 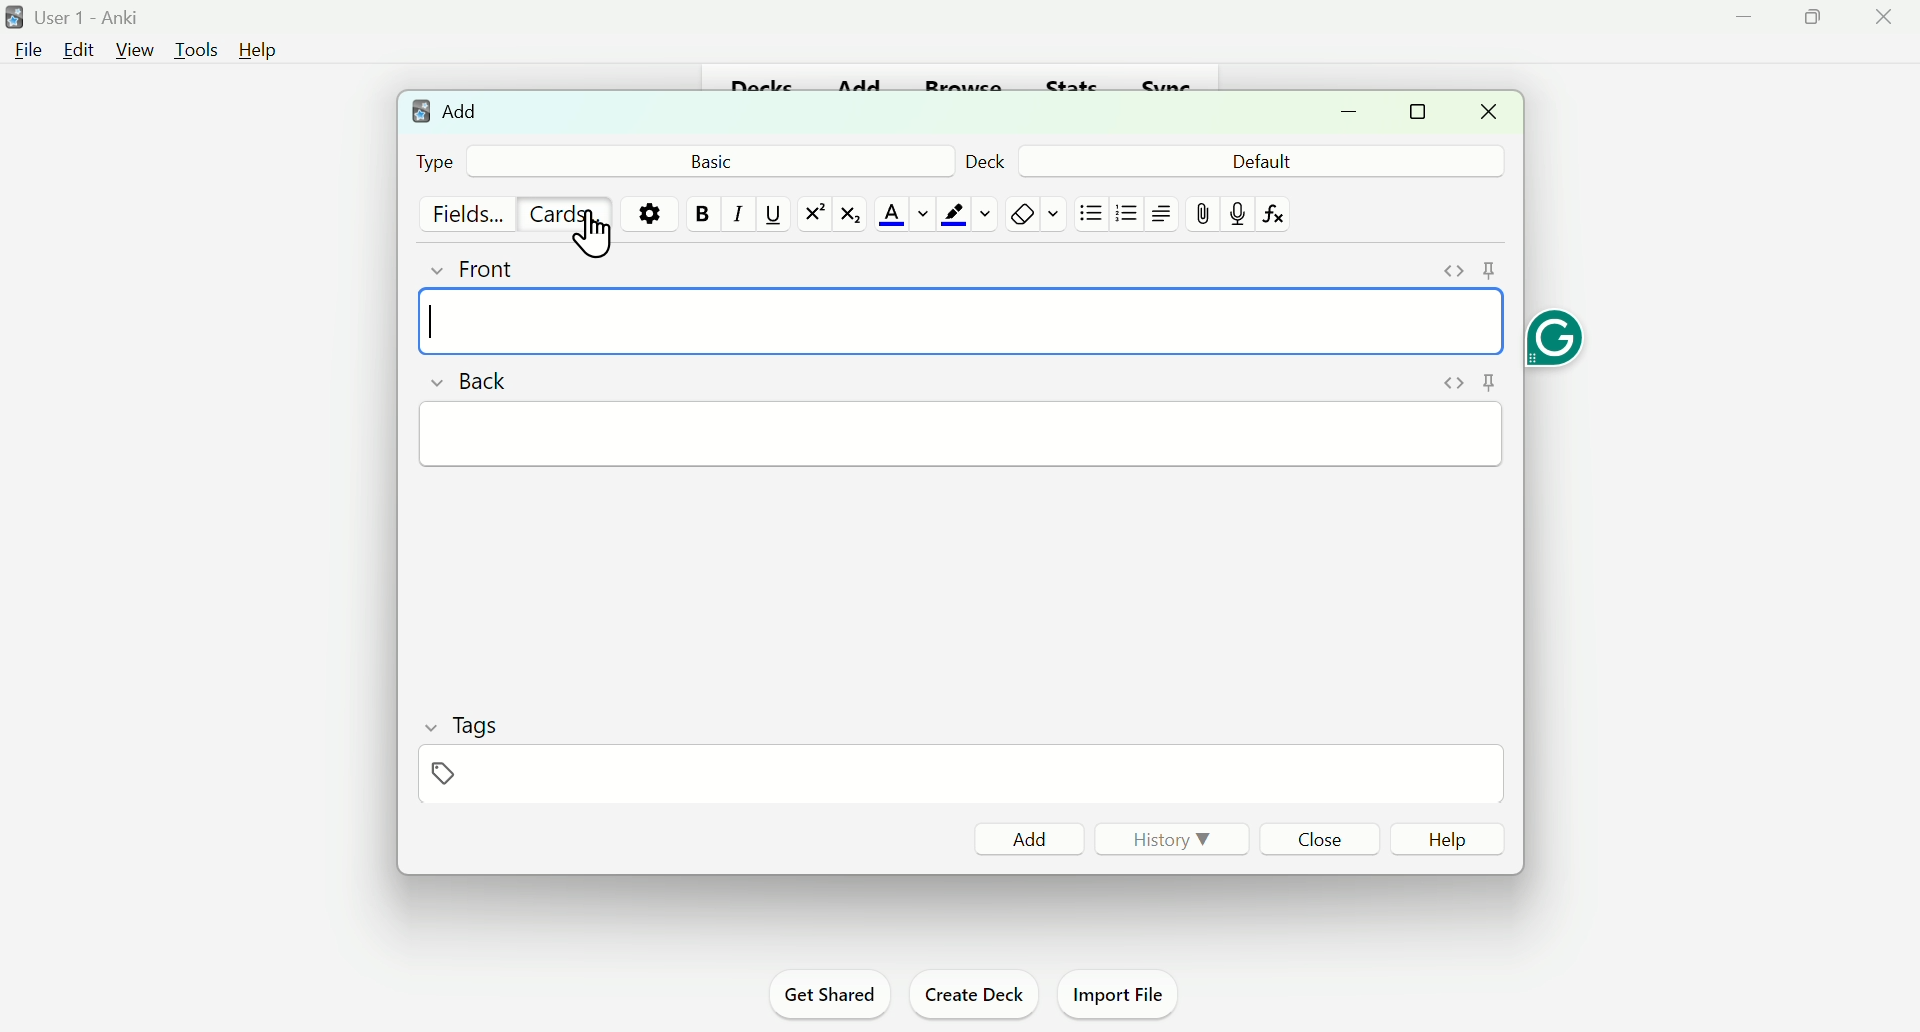 I want to click on tag icon, so click(x=446, y=773).